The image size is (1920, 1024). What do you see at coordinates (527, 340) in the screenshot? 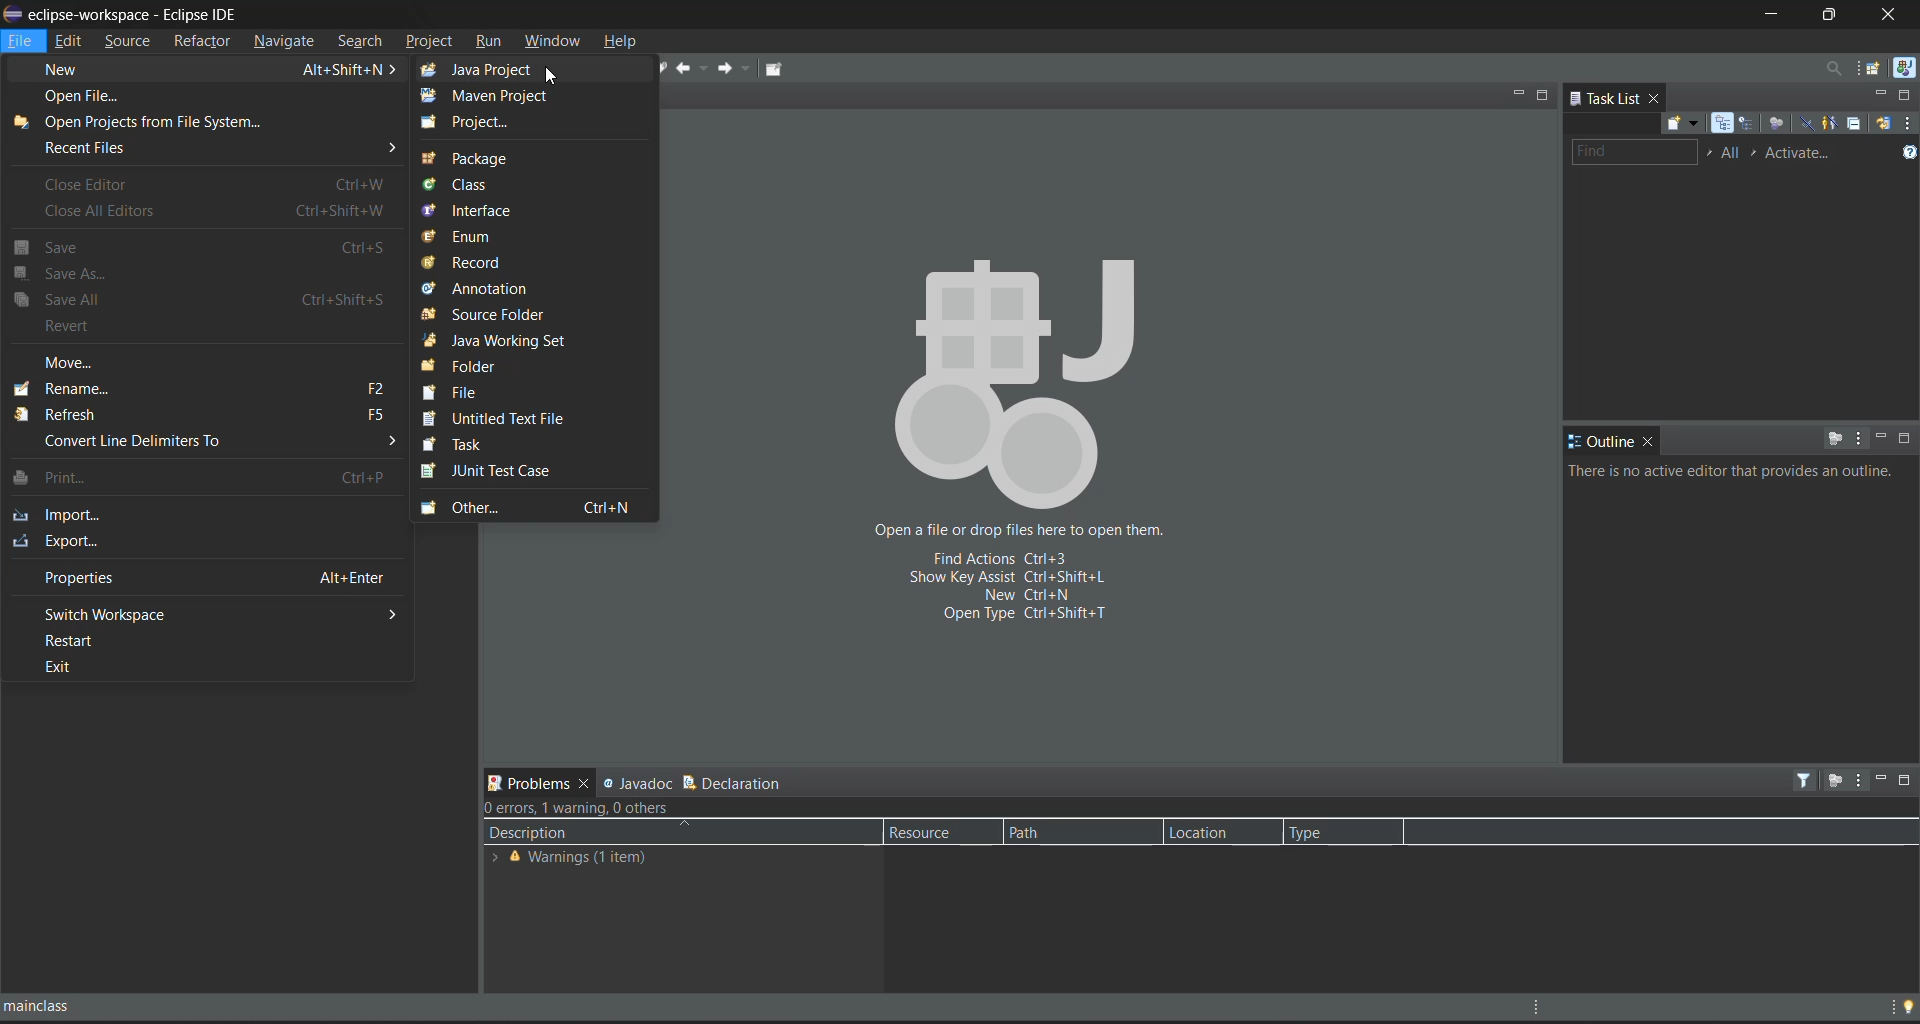
I see `java working set` at bounding box center [527, 340].